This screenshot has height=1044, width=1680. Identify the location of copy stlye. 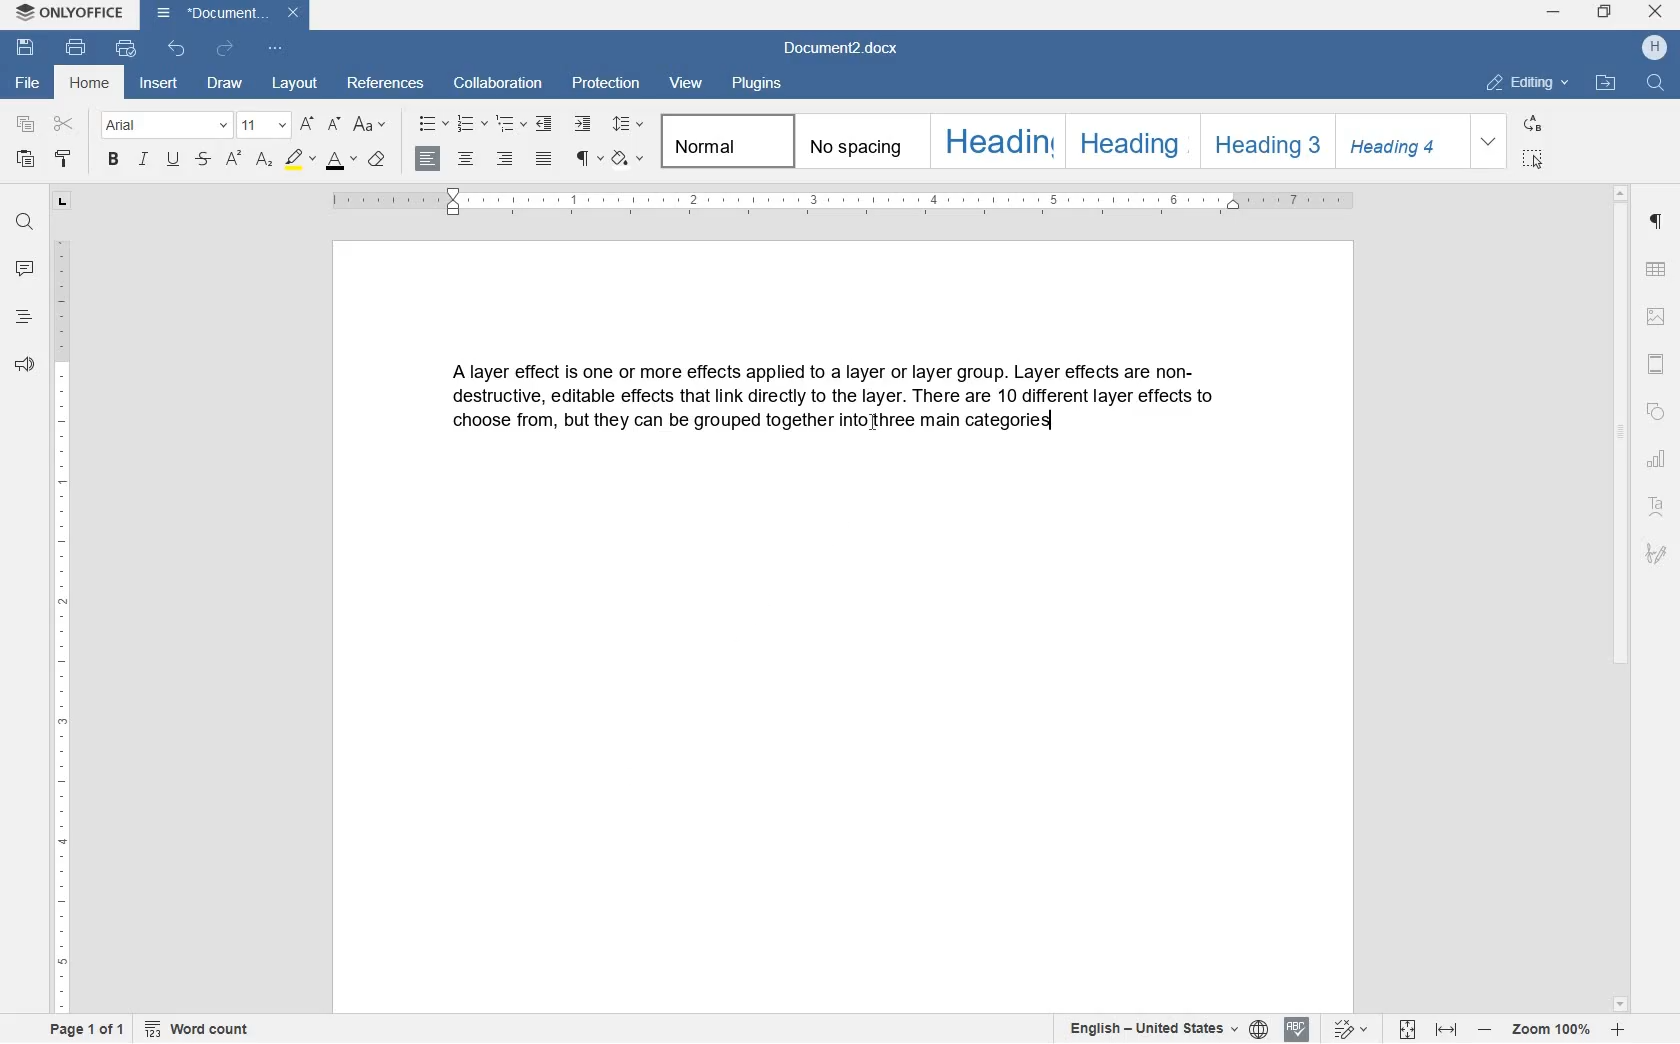
(62, 160).